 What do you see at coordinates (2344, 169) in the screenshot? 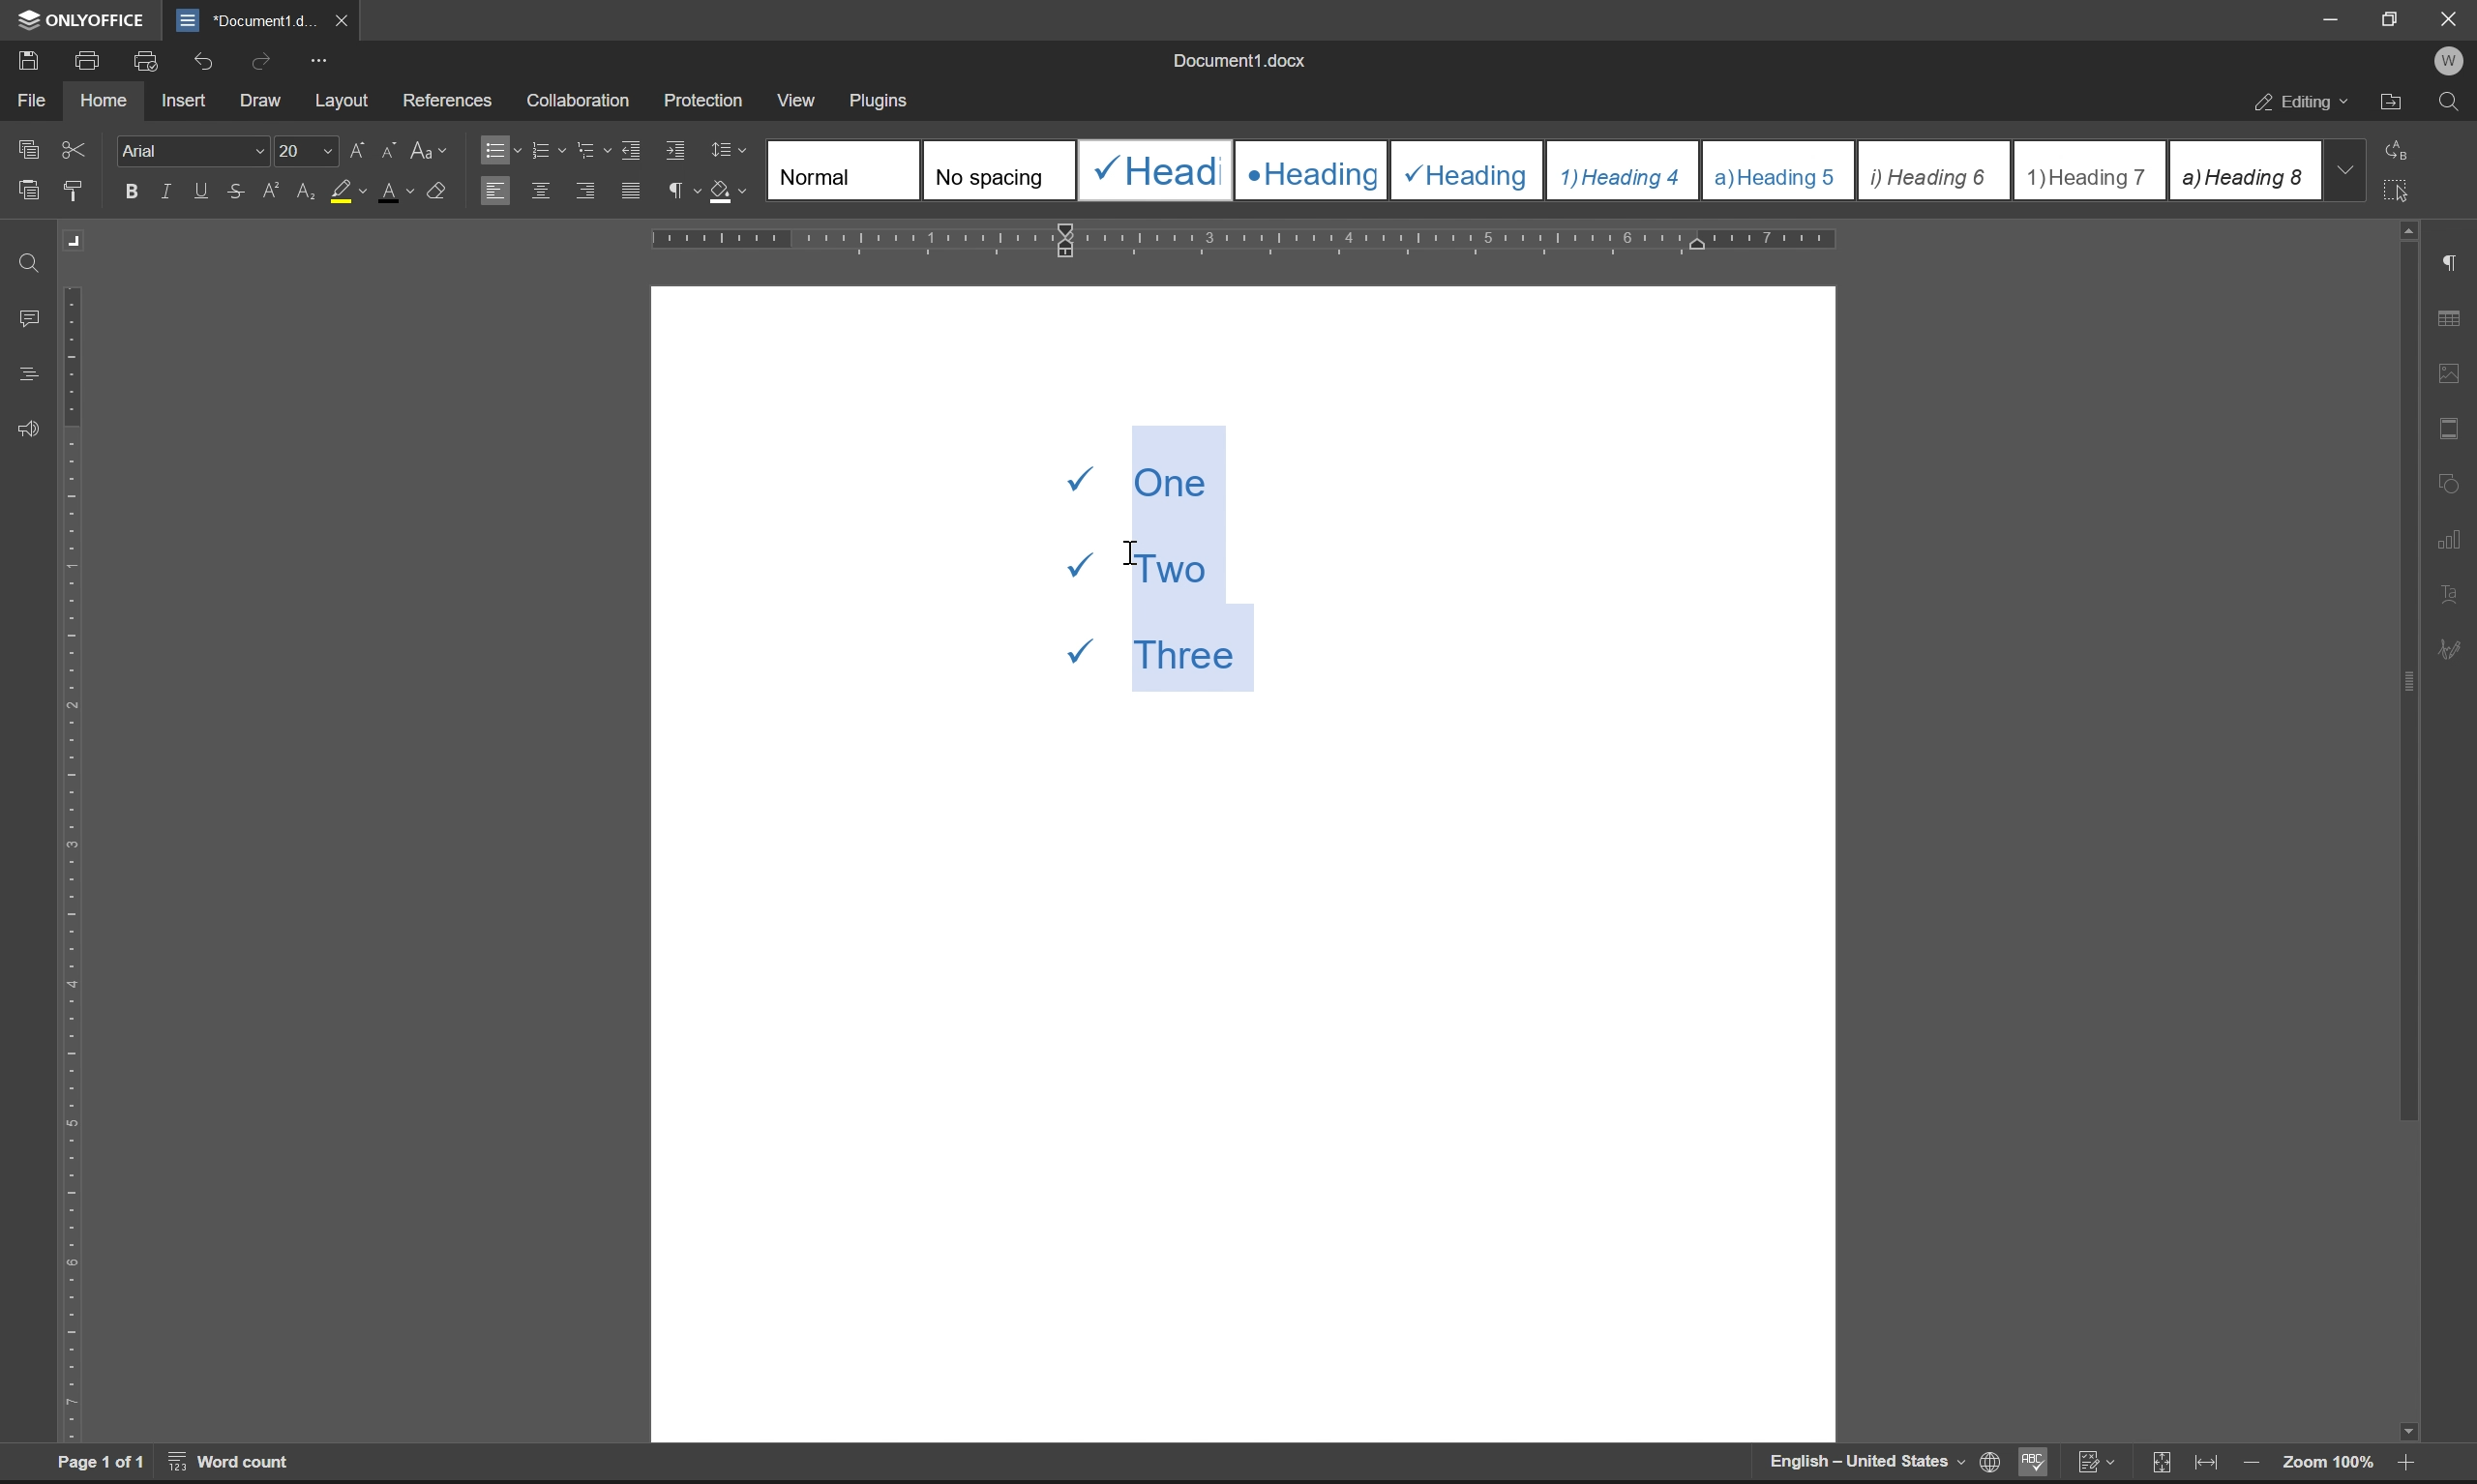
I see `drop down` at bounding box center [2344, 169].